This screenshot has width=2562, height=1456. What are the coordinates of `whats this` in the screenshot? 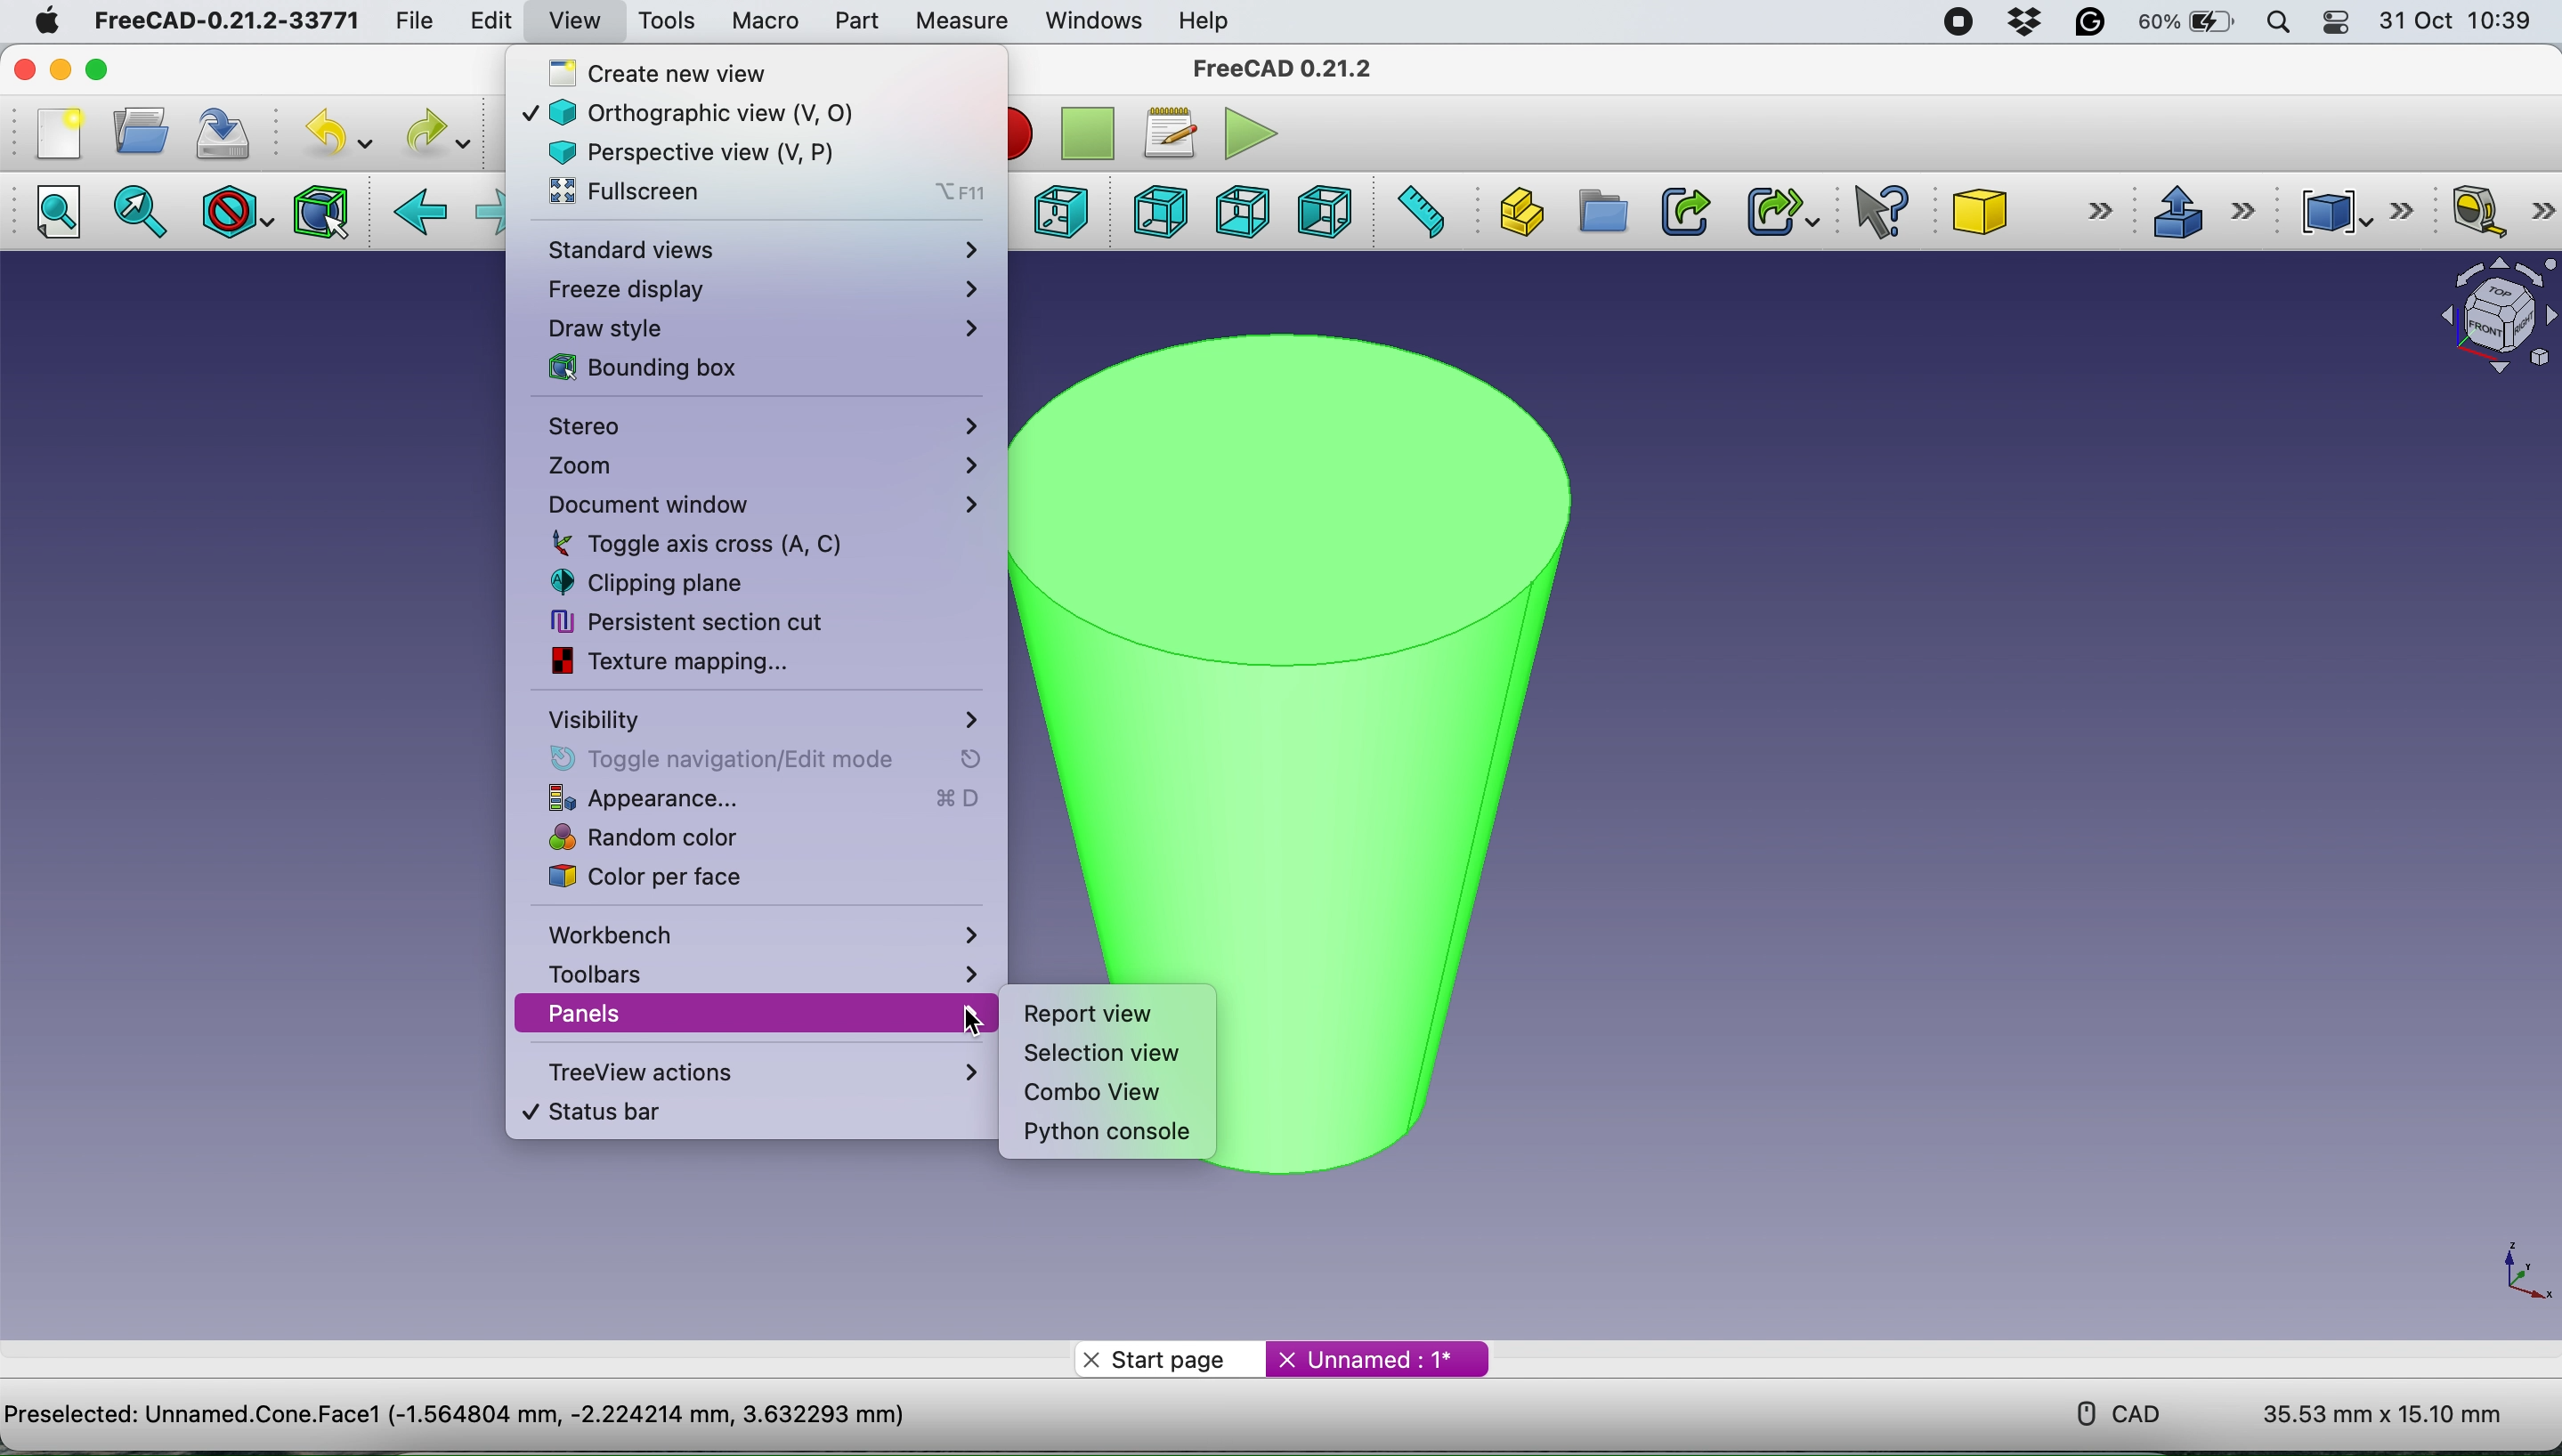 It's located at (1871, 213).